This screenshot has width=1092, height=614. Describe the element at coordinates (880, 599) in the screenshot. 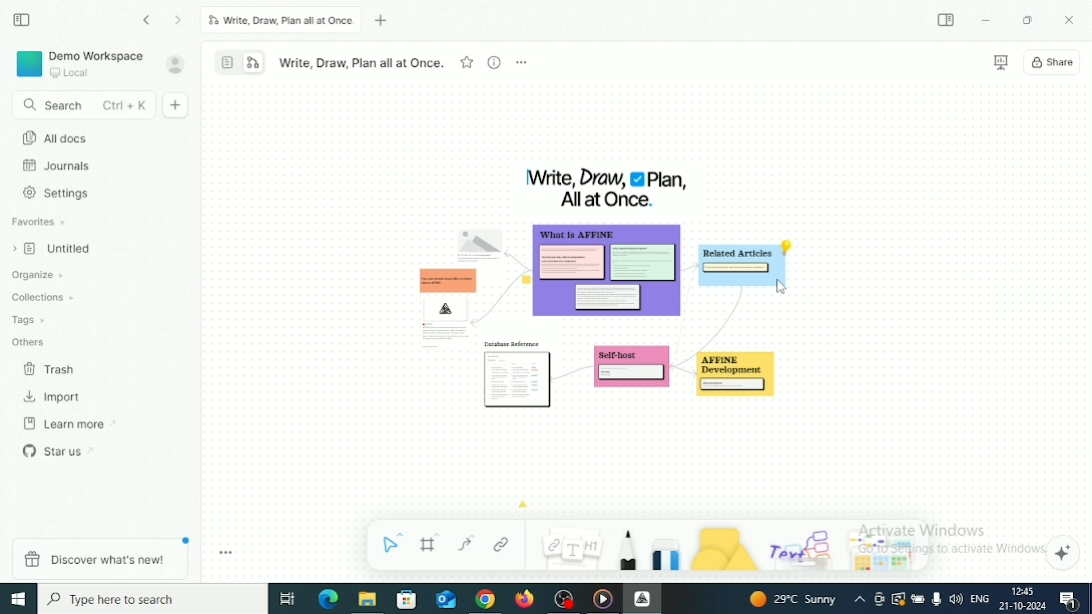

I see `Meet Now` at that location.